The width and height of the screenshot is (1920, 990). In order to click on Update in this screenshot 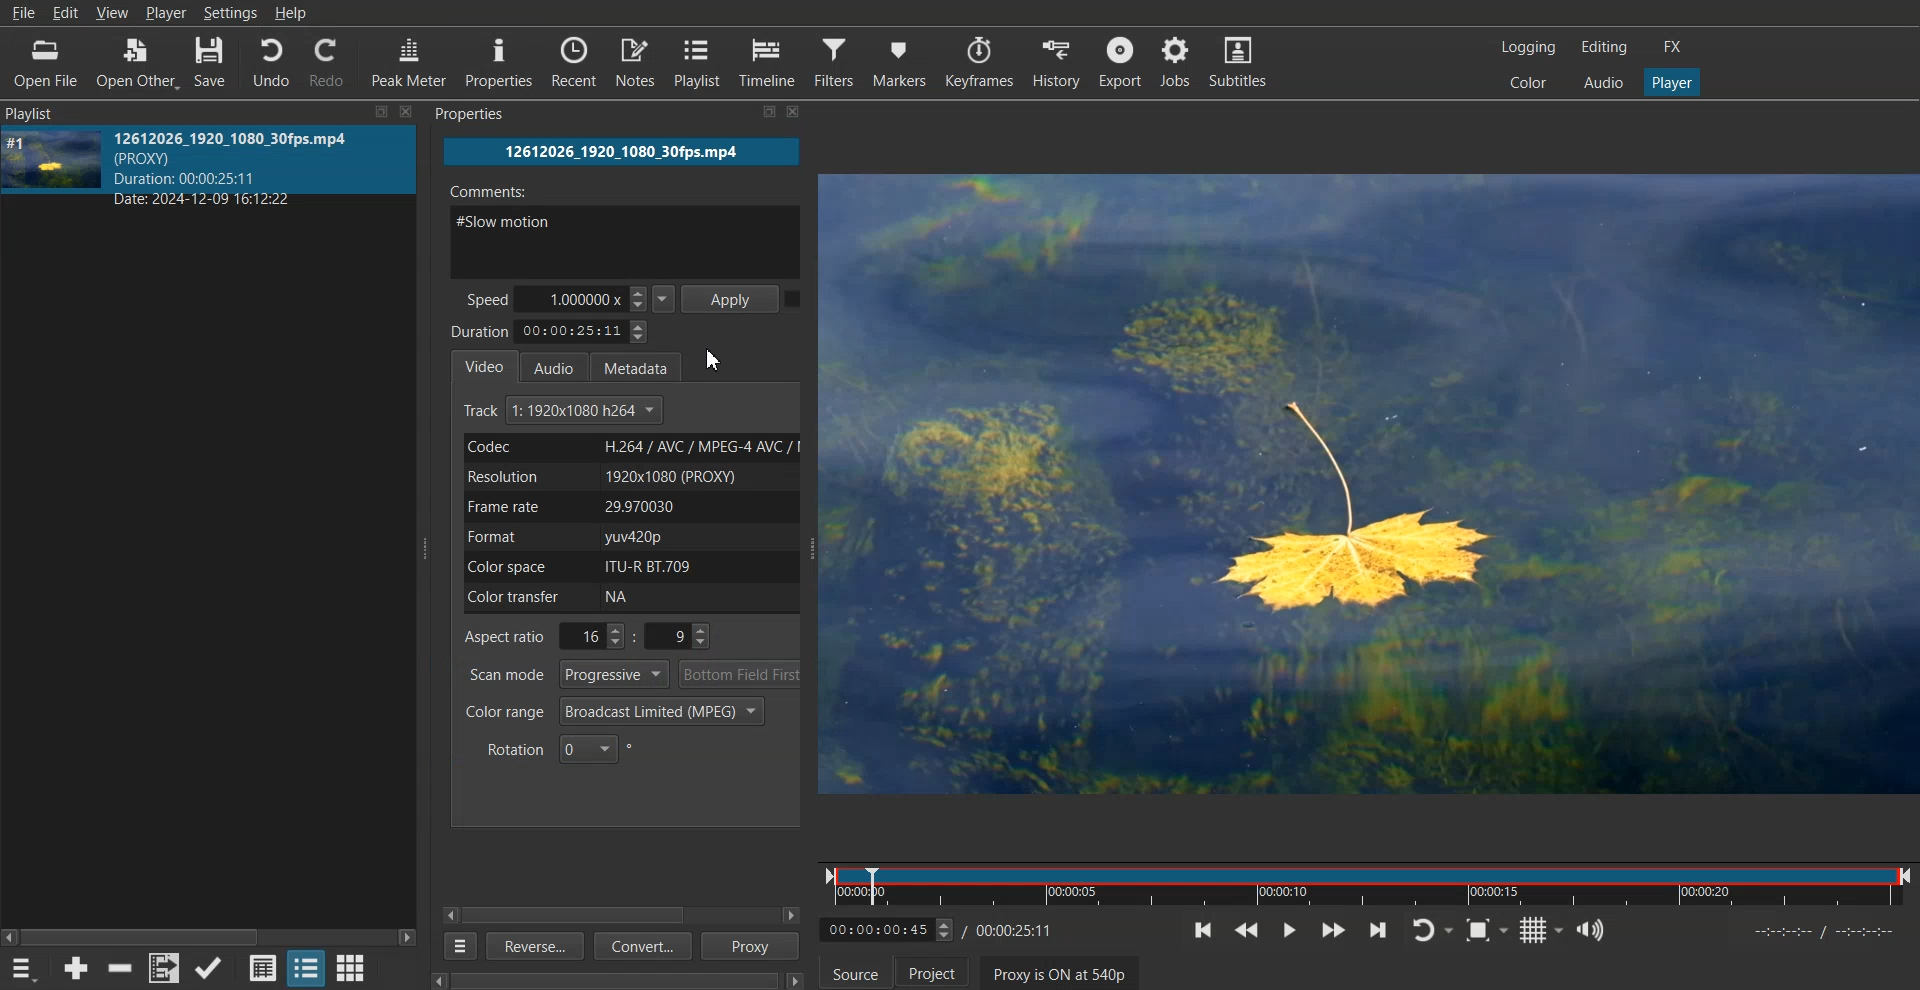, I will do `click(210, 968)`.